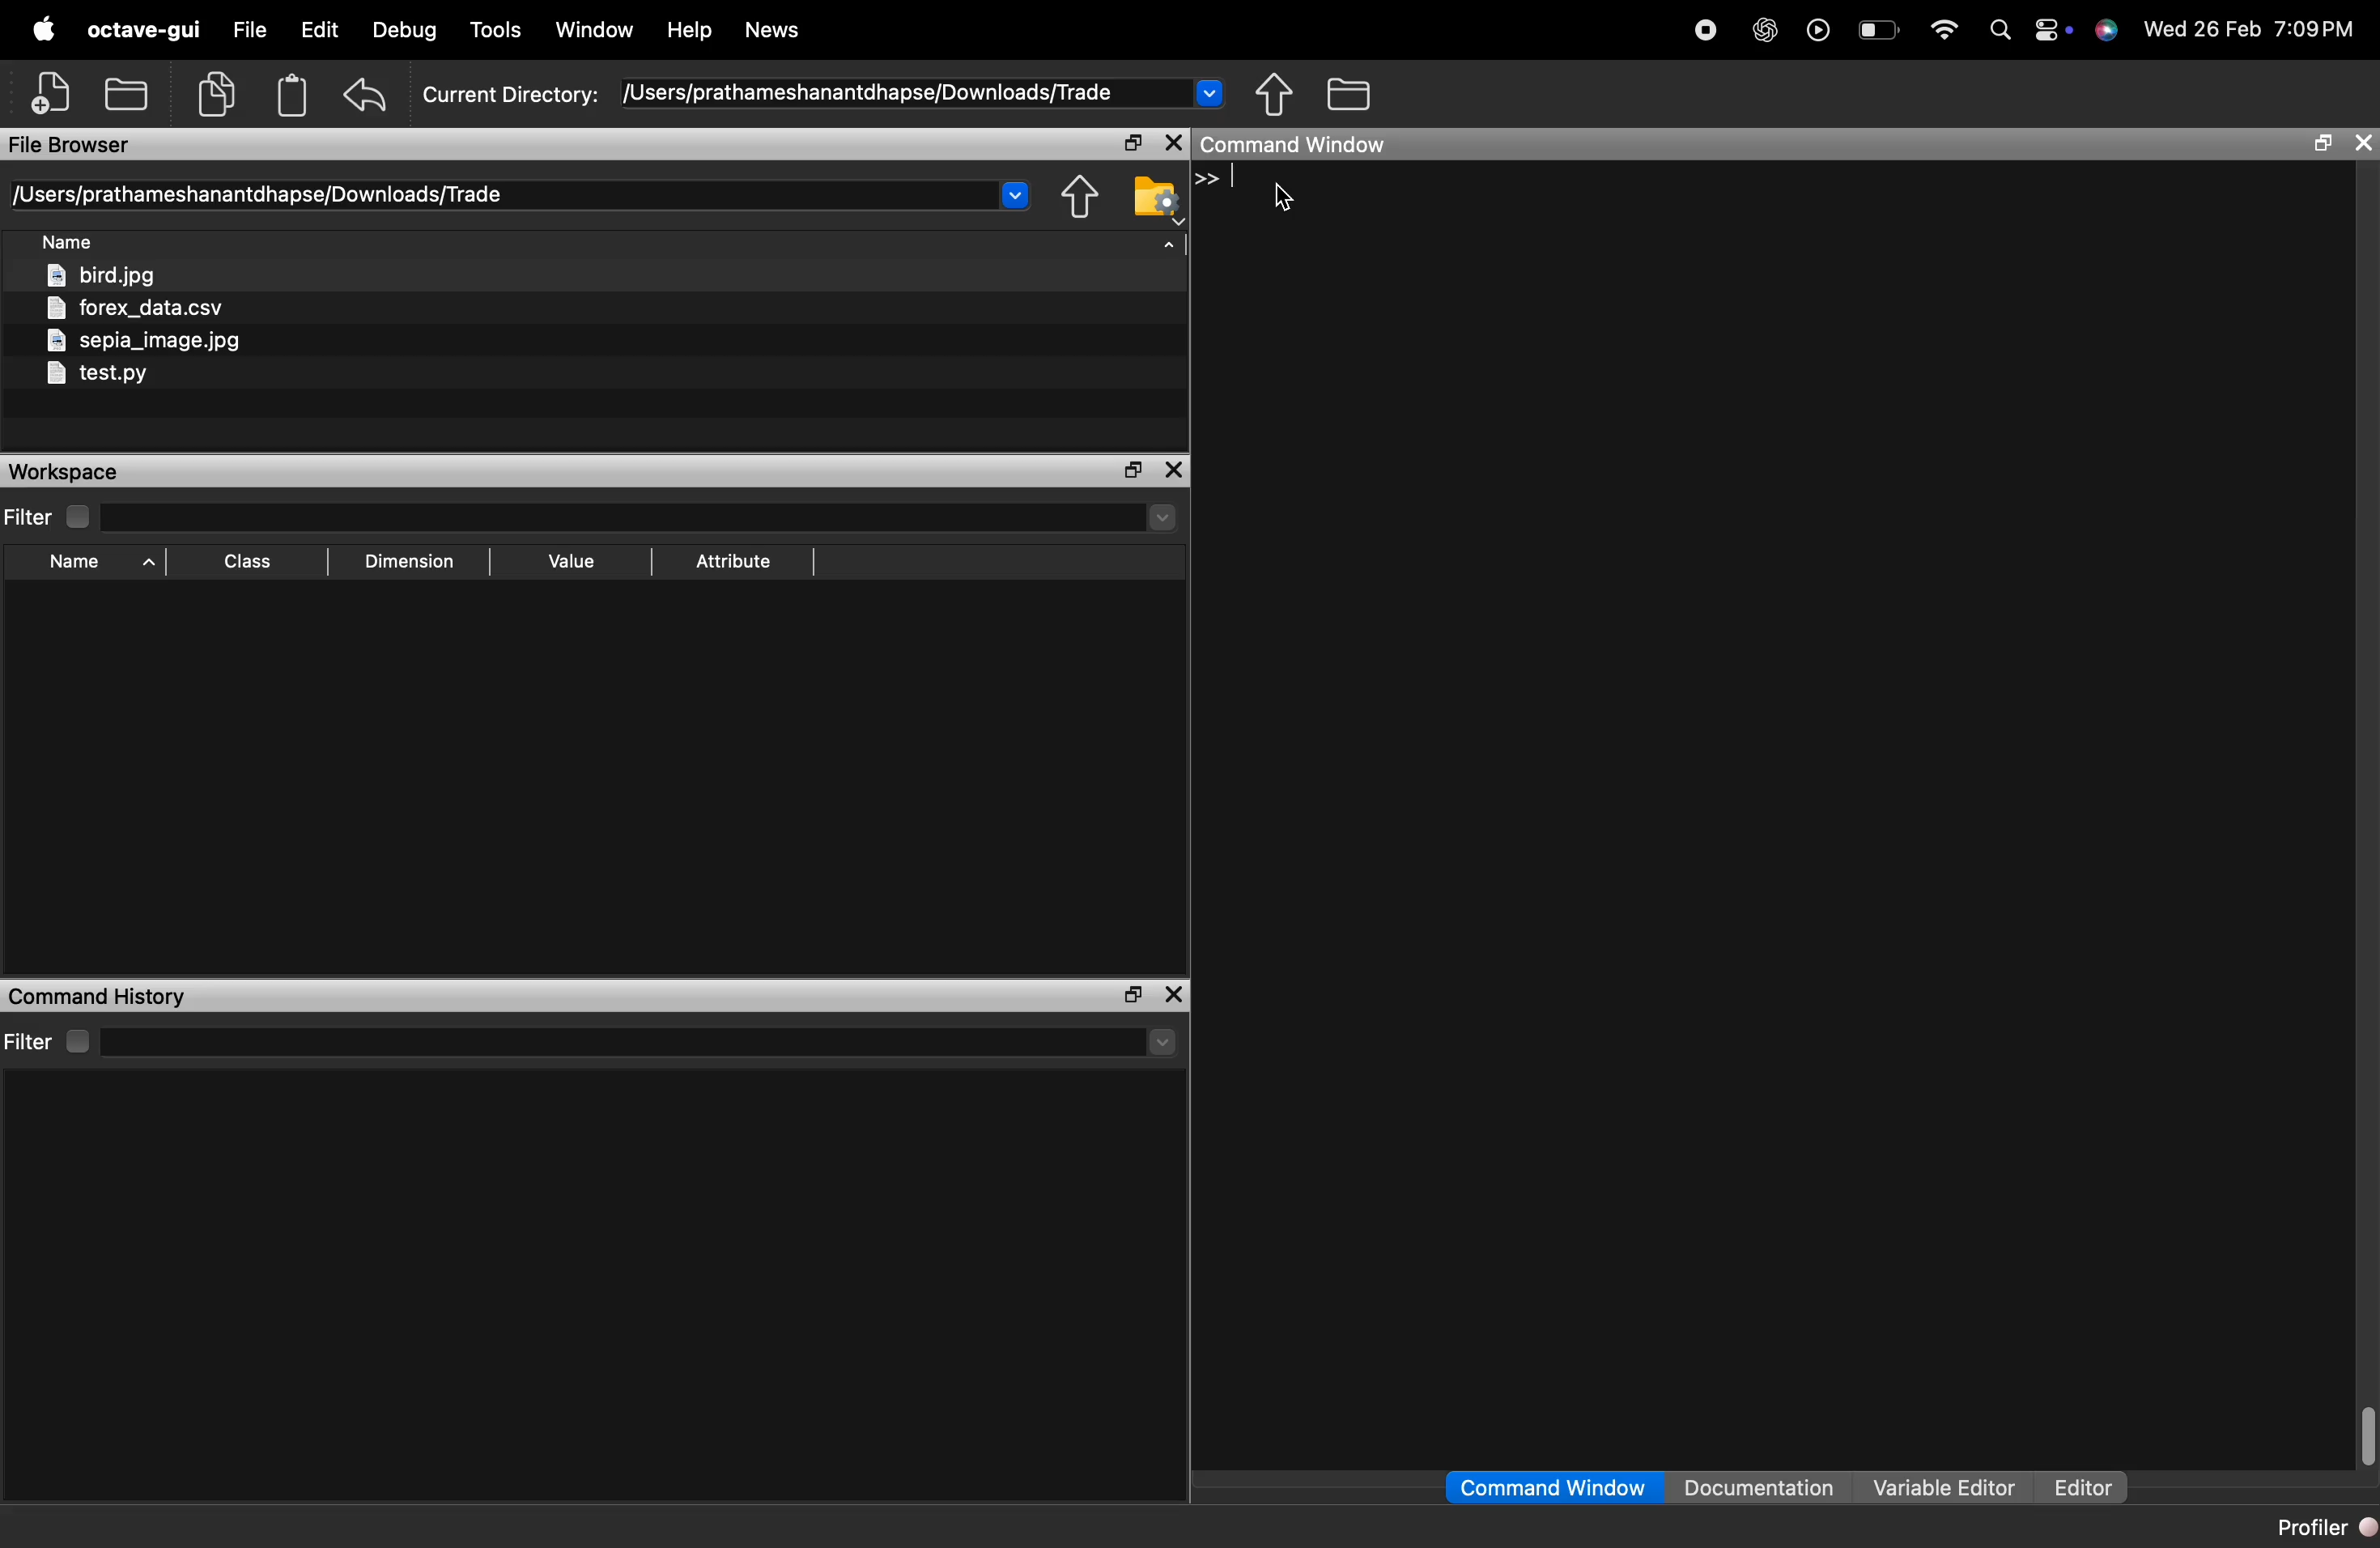 This screenshot has height=1548, width=2380. Describe the element at coordinates (1761, 1486) in the screenshot. I see `documentation ` at that location.